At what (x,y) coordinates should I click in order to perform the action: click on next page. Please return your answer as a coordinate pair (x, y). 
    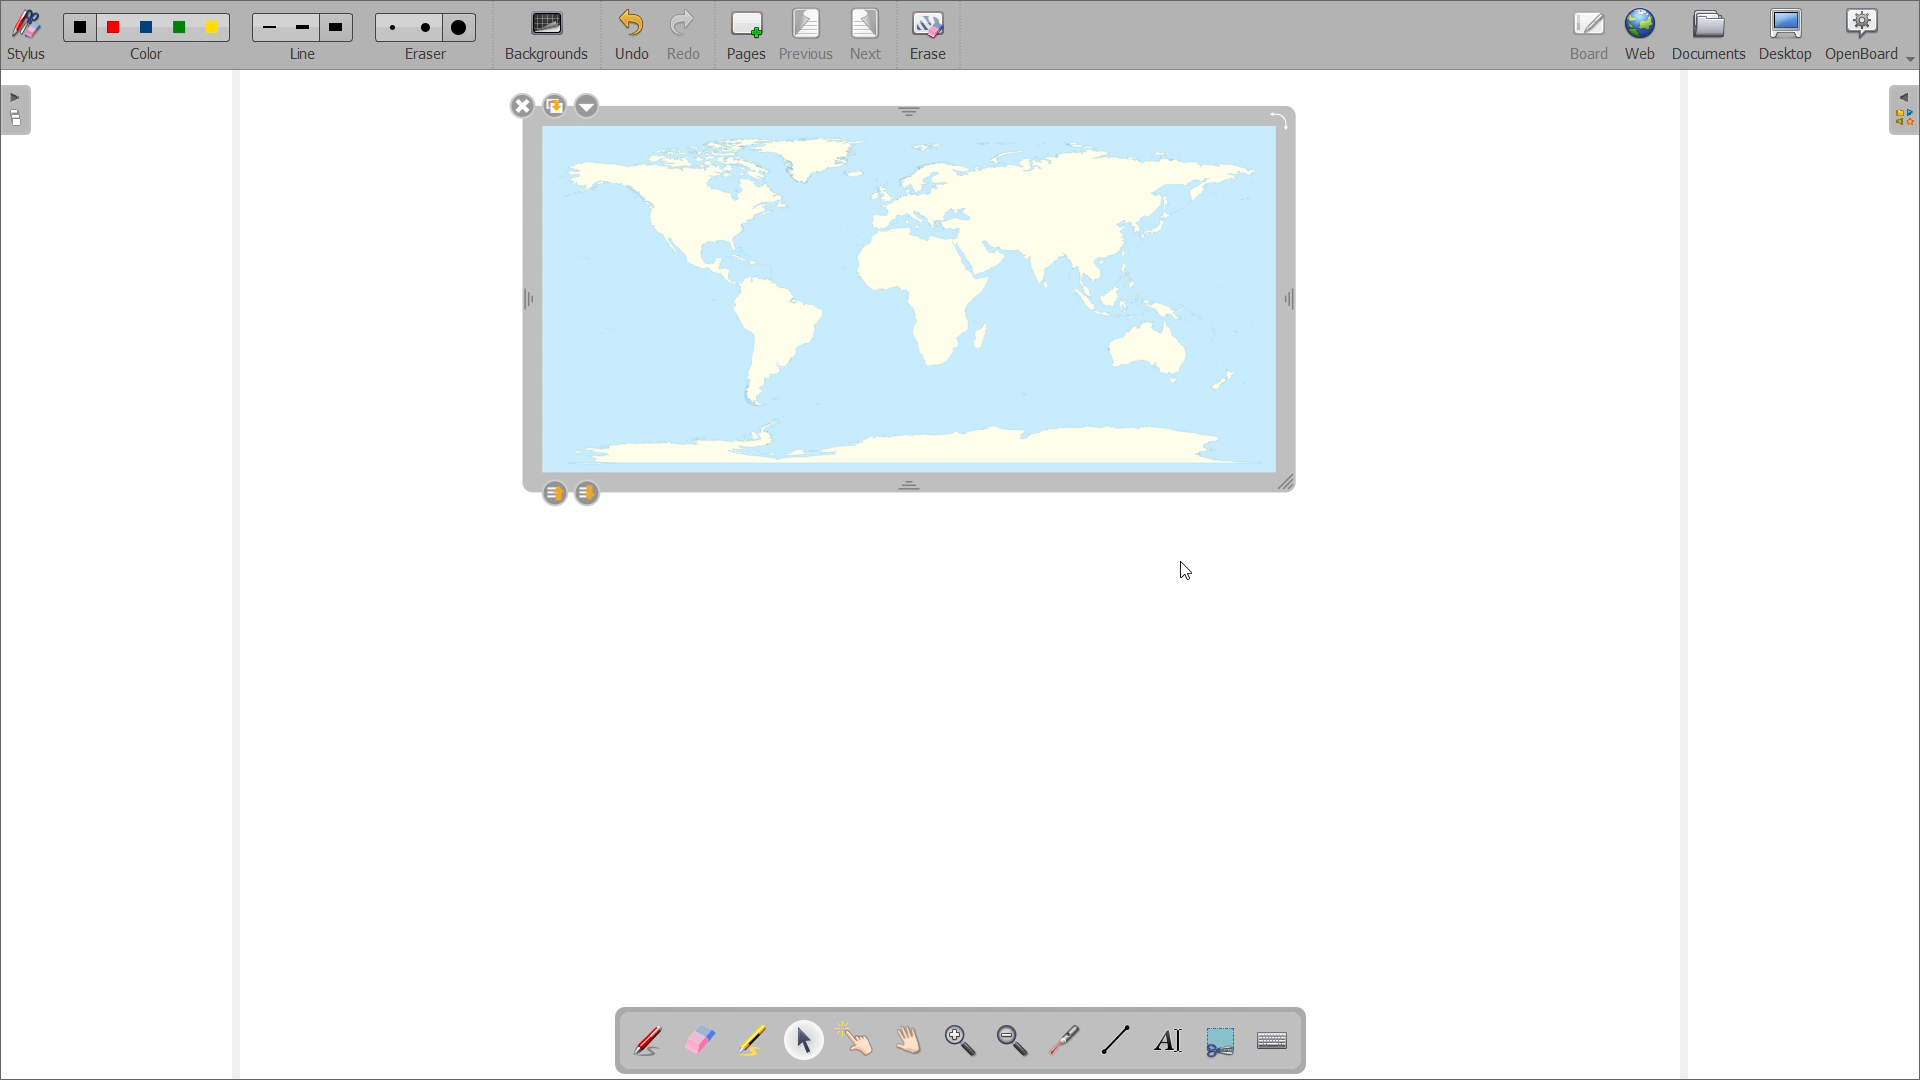
    Looking at the image, I should click on (866, 34).